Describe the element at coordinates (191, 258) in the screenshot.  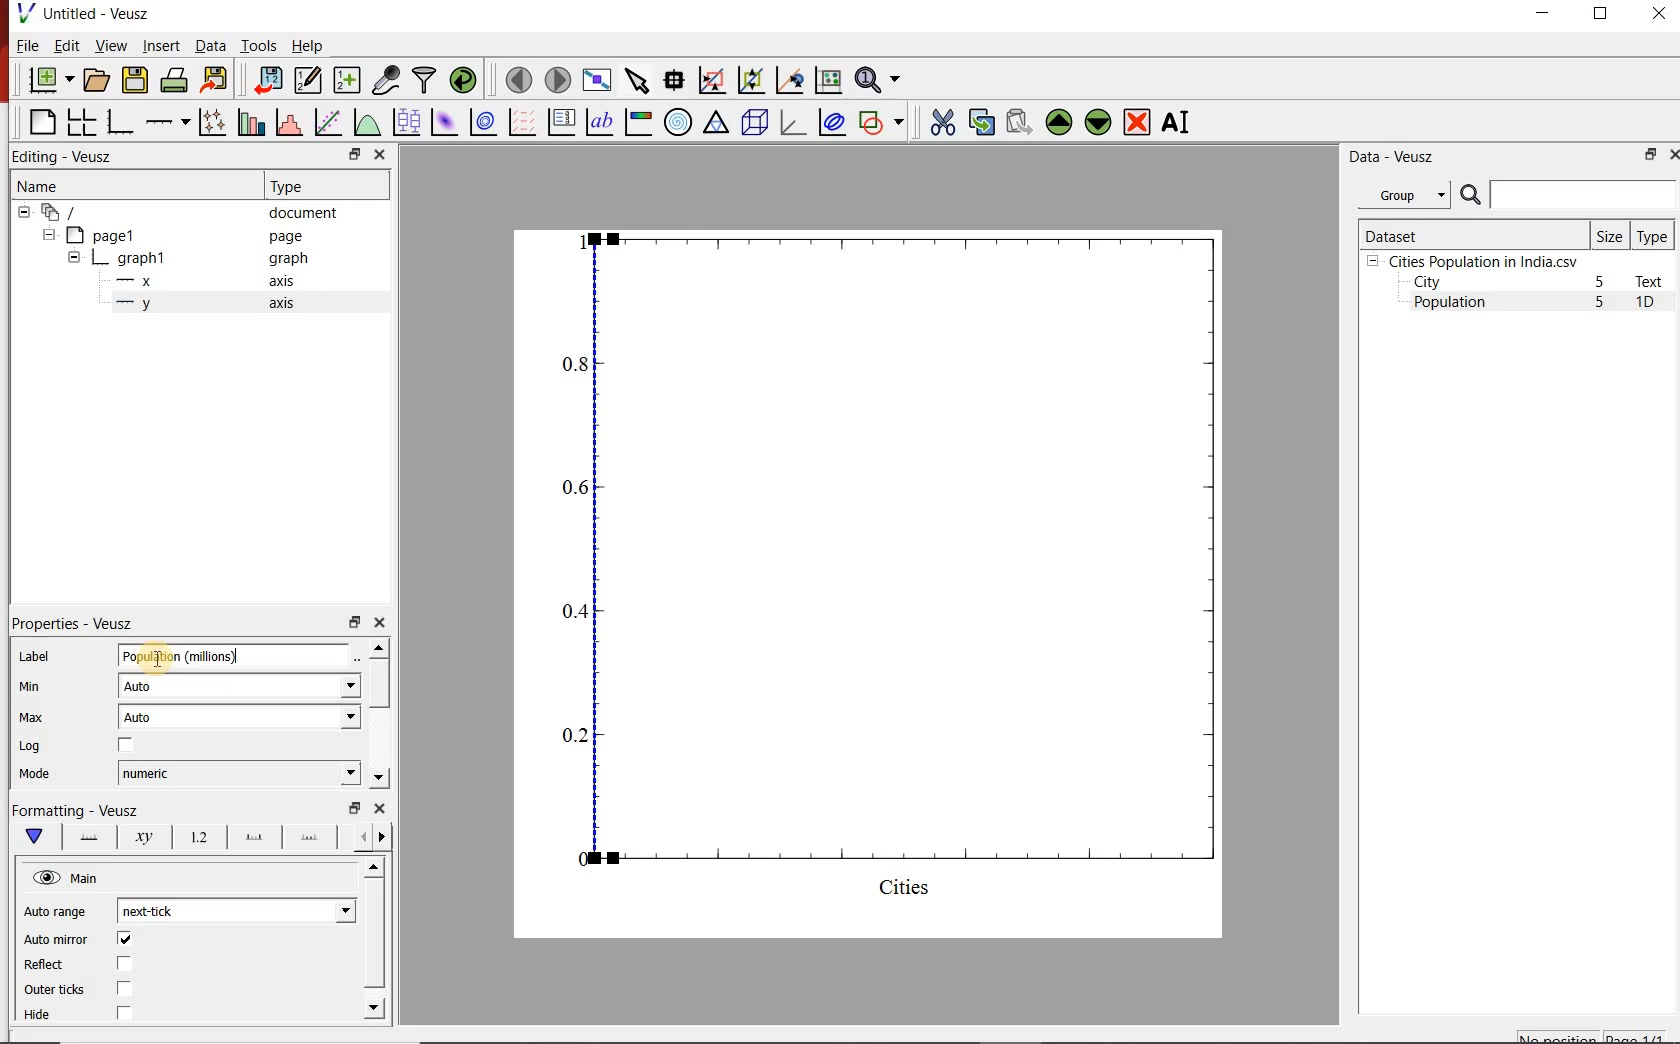
I see `graph1` at that location.